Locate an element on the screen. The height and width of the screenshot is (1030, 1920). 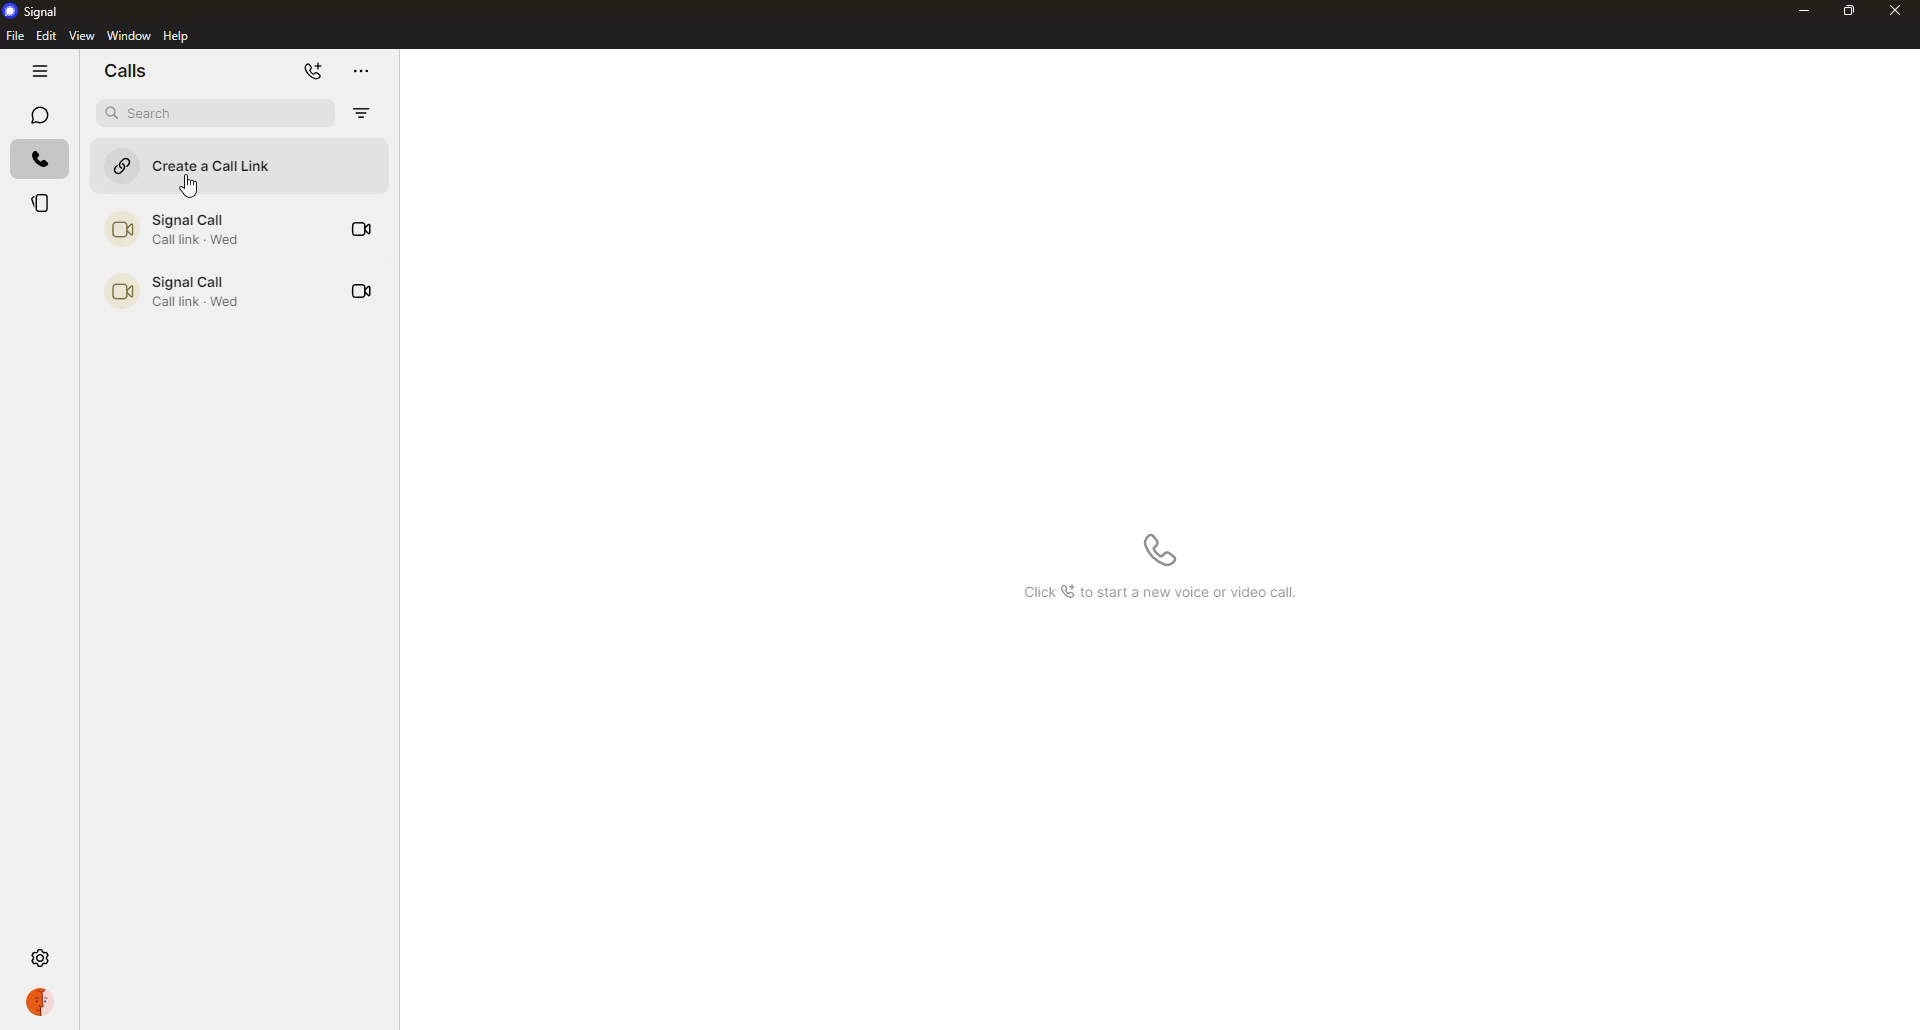
calls is located at coordinates (39, 160).